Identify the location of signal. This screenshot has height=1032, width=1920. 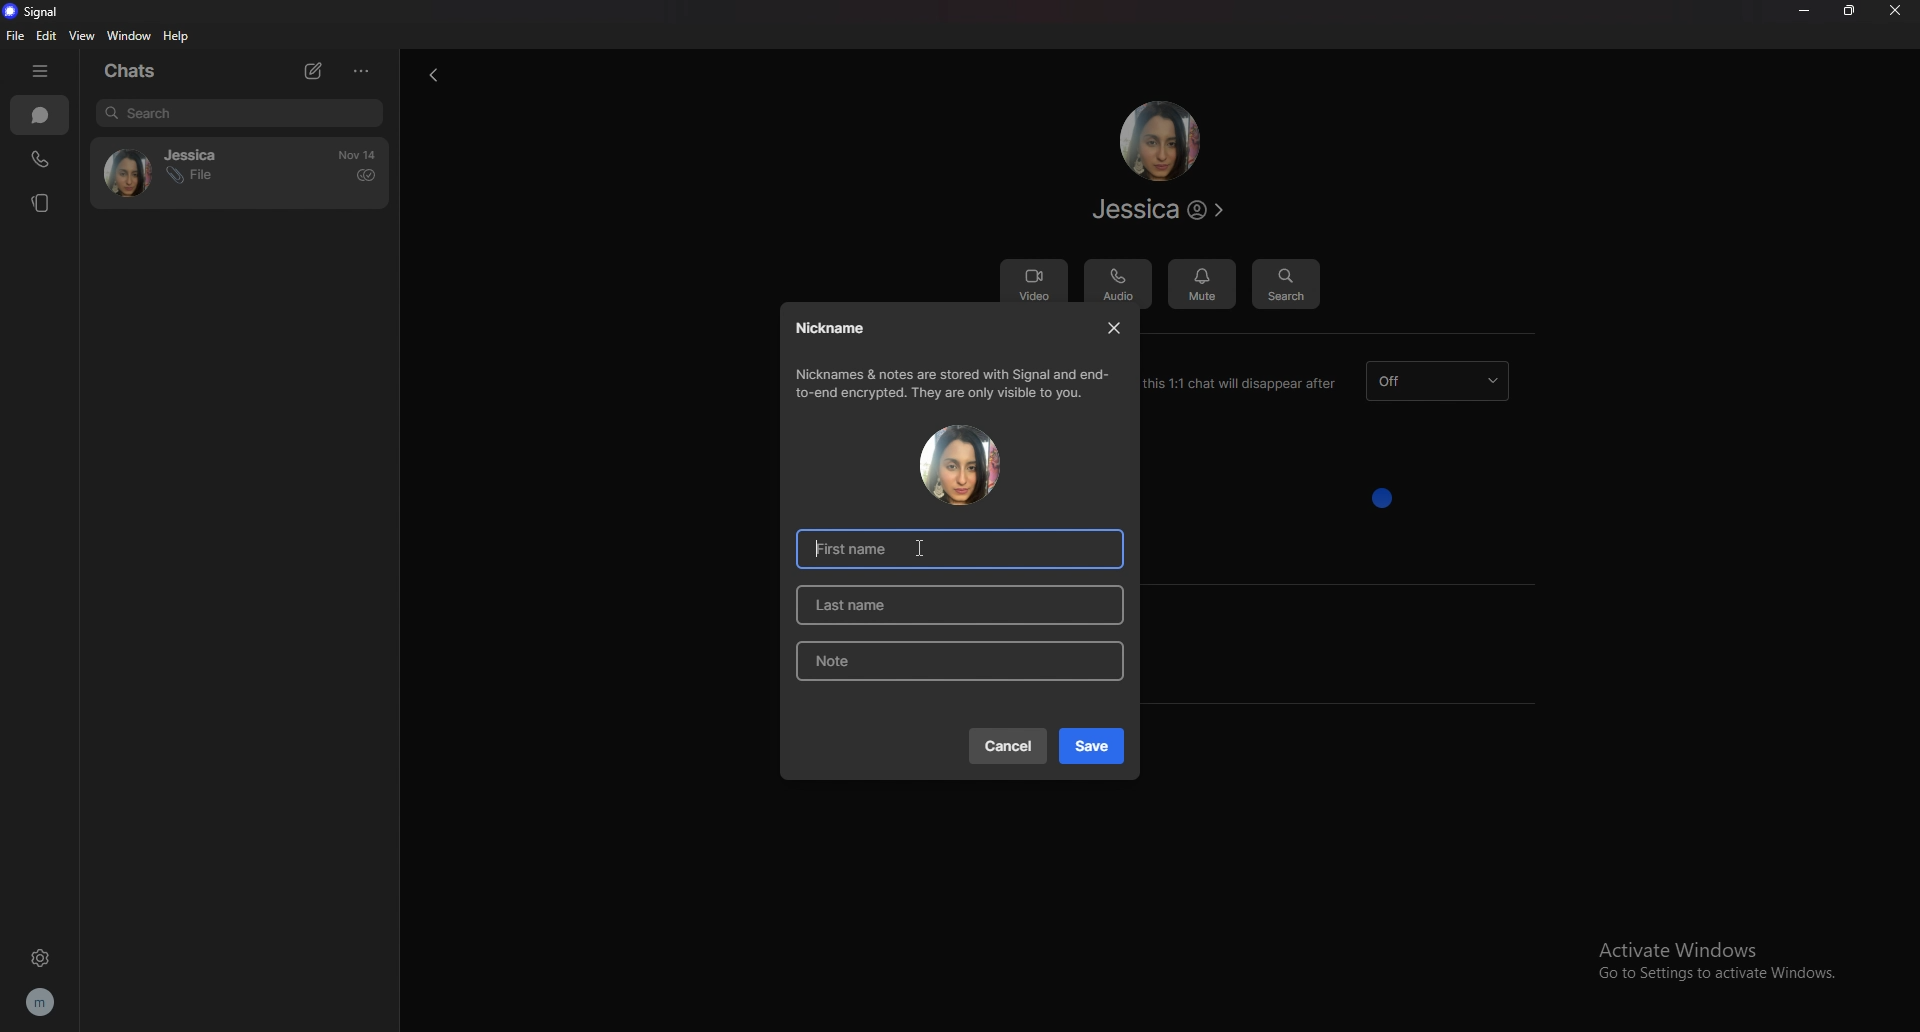
(33, 11).